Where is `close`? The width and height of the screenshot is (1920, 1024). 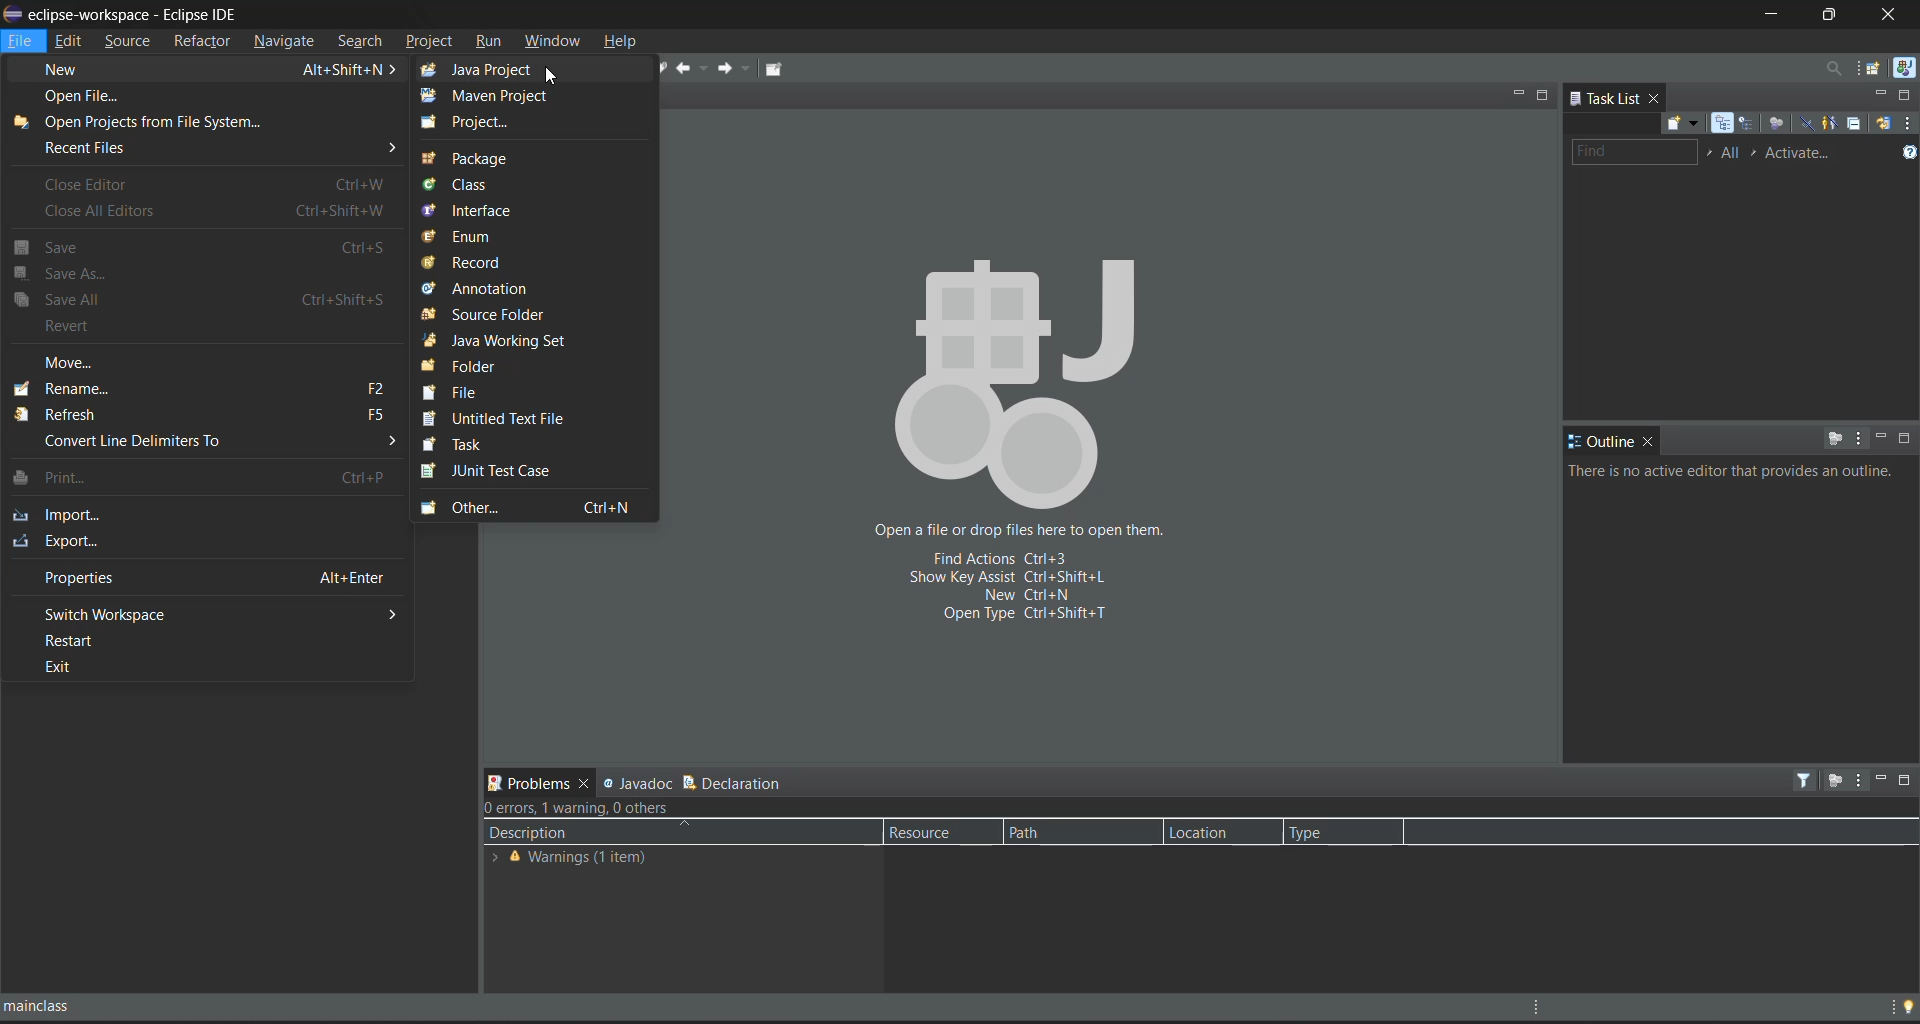
close is located at coordinates (582, 785).